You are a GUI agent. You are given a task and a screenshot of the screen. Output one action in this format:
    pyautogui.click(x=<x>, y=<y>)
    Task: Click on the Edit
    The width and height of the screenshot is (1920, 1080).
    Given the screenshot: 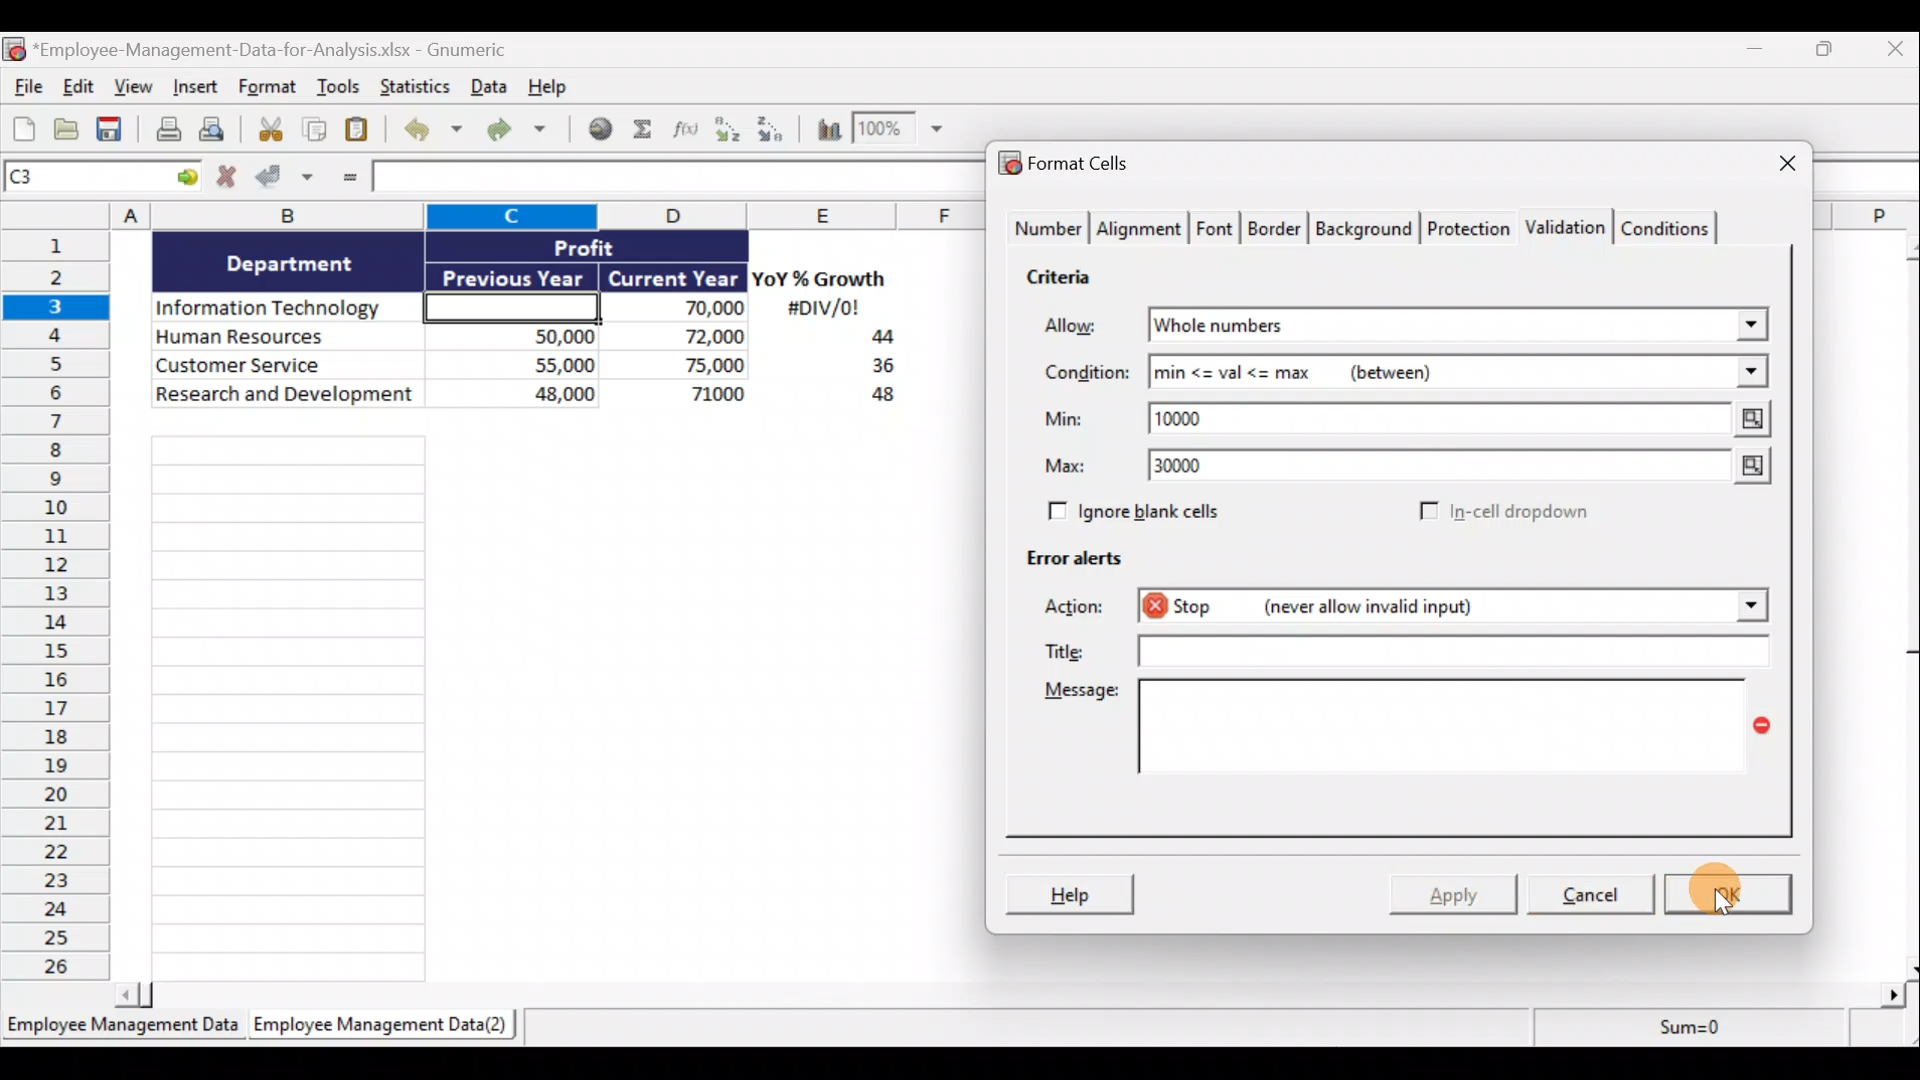 What is the action you would take?
    pyautogui.click(x=77, y=88)
    